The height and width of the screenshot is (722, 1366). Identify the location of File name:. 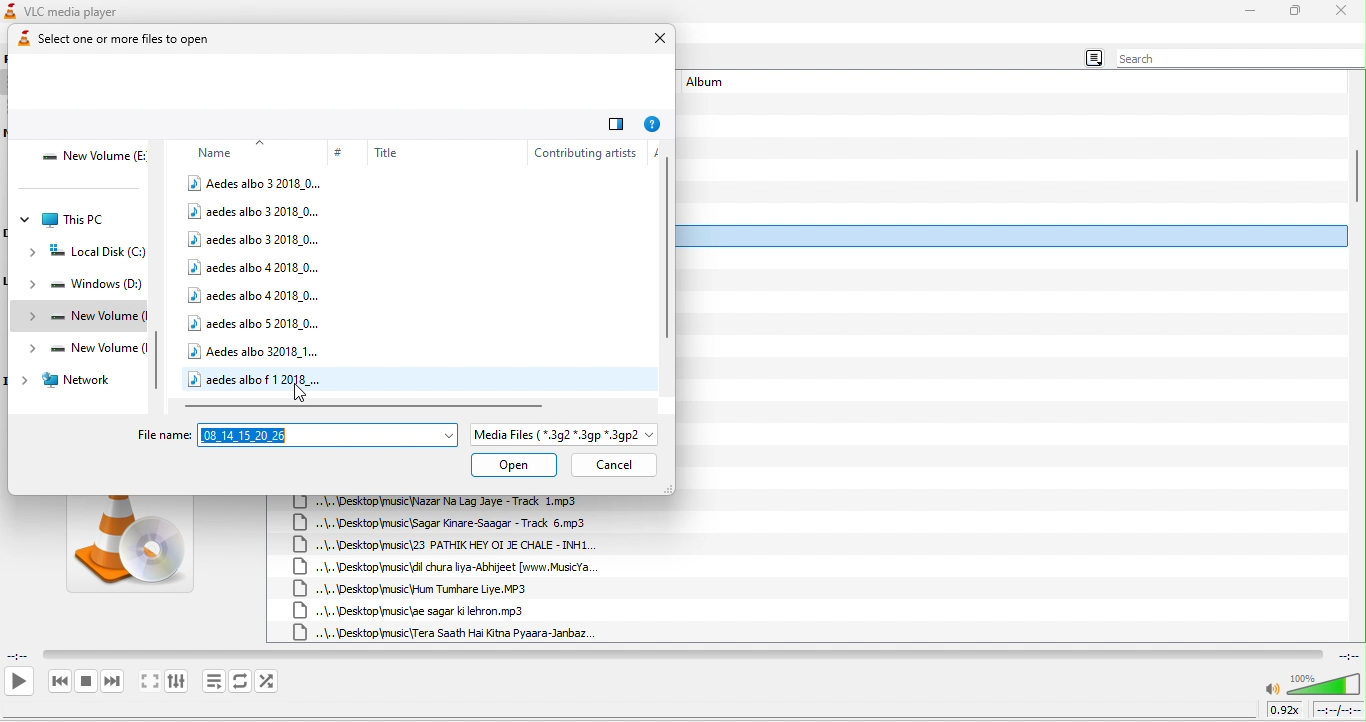
(164, 434).